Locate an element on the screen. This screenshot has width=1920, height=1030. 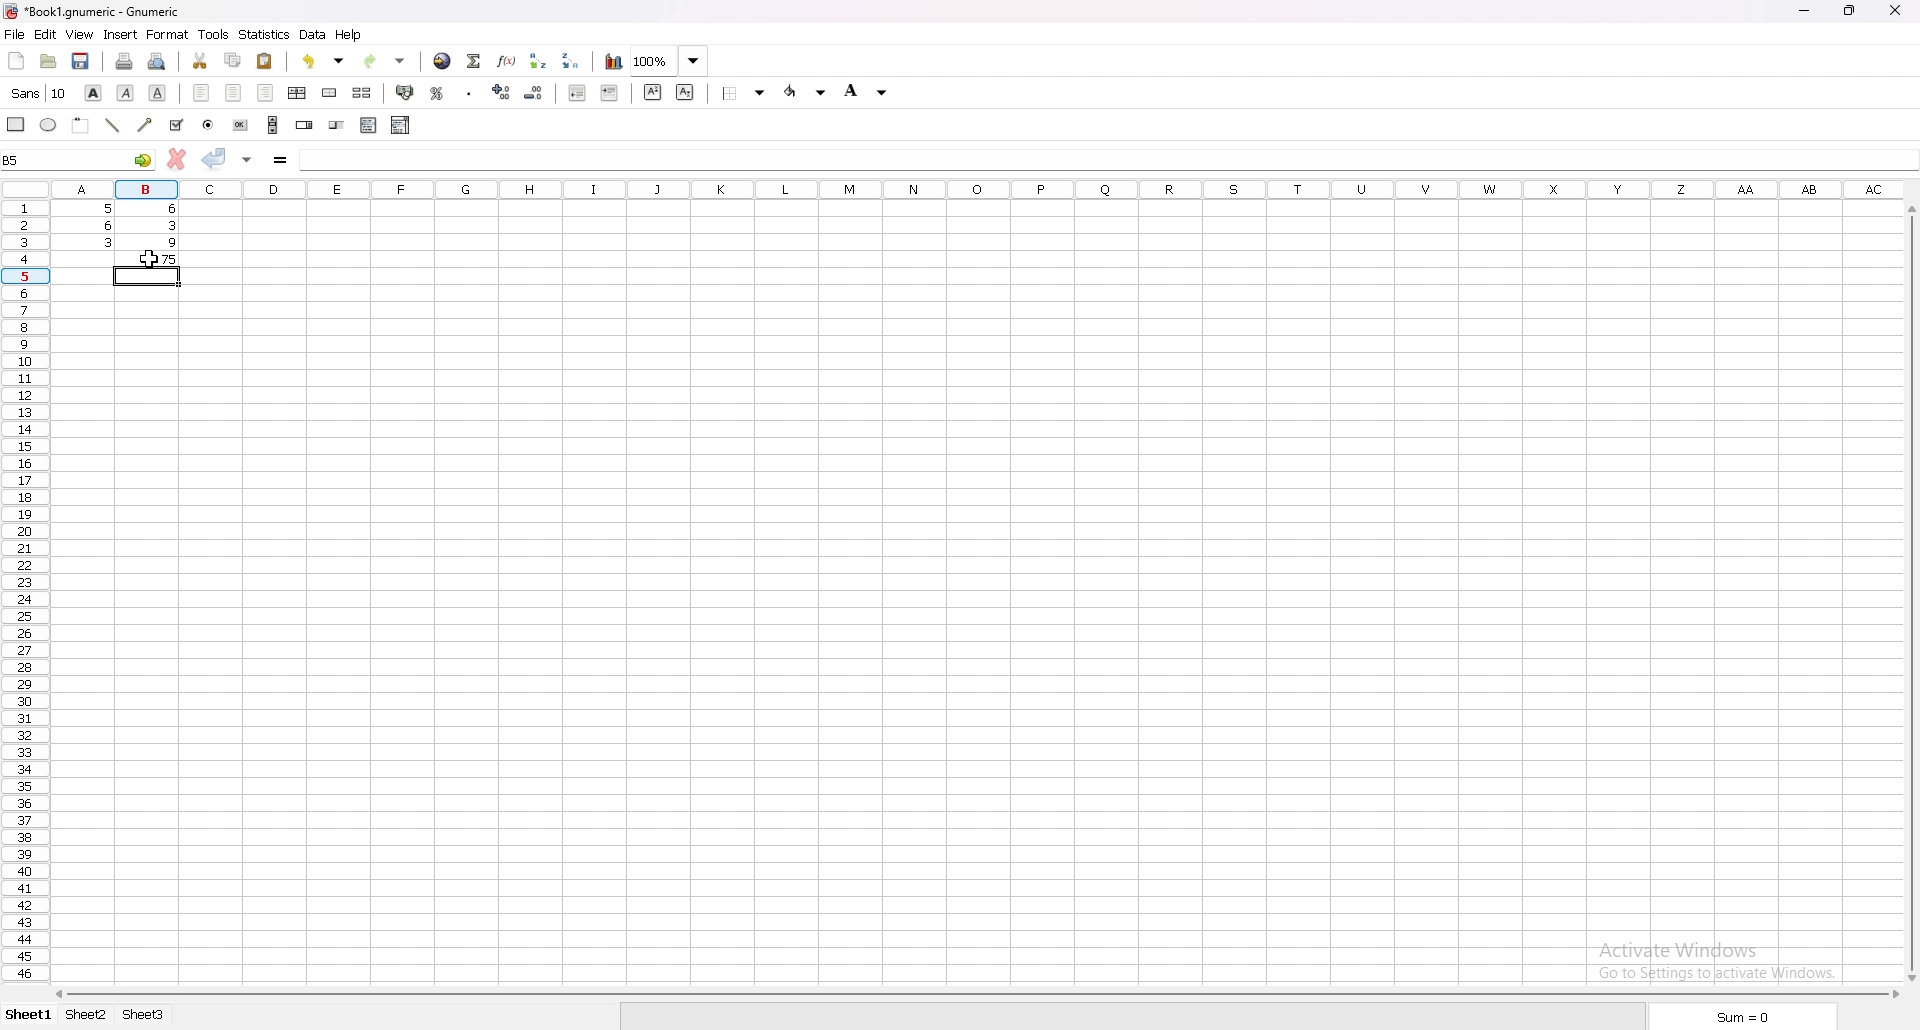
ellipse is located at coordinates (48, 124).